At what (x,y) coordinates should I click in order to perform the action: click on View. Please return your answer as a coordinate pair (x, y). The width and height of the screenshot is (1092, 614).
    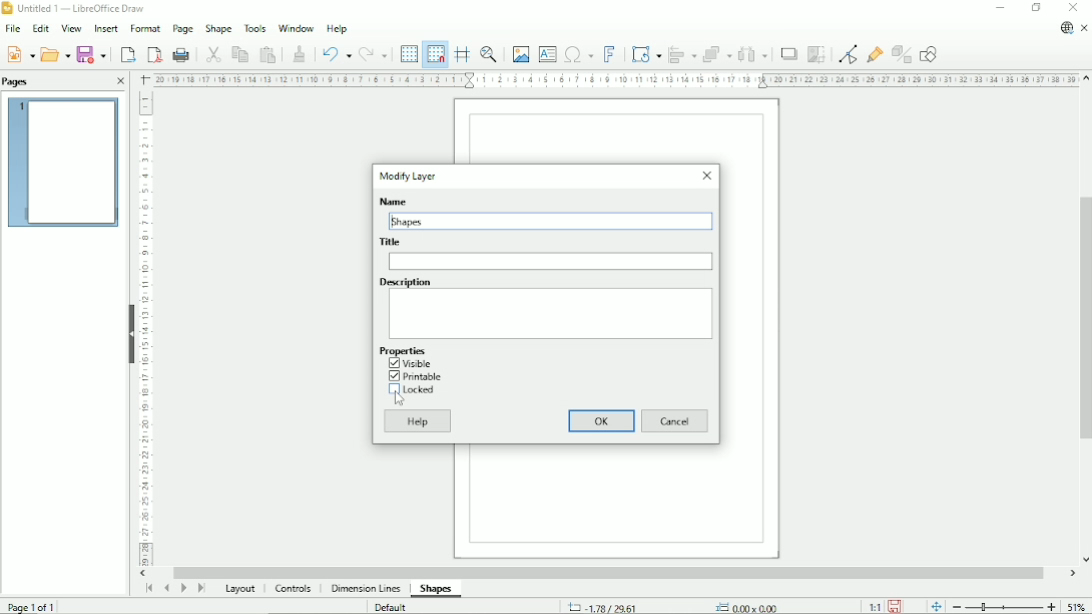
    Looking at the image, I should click on (71, 28).